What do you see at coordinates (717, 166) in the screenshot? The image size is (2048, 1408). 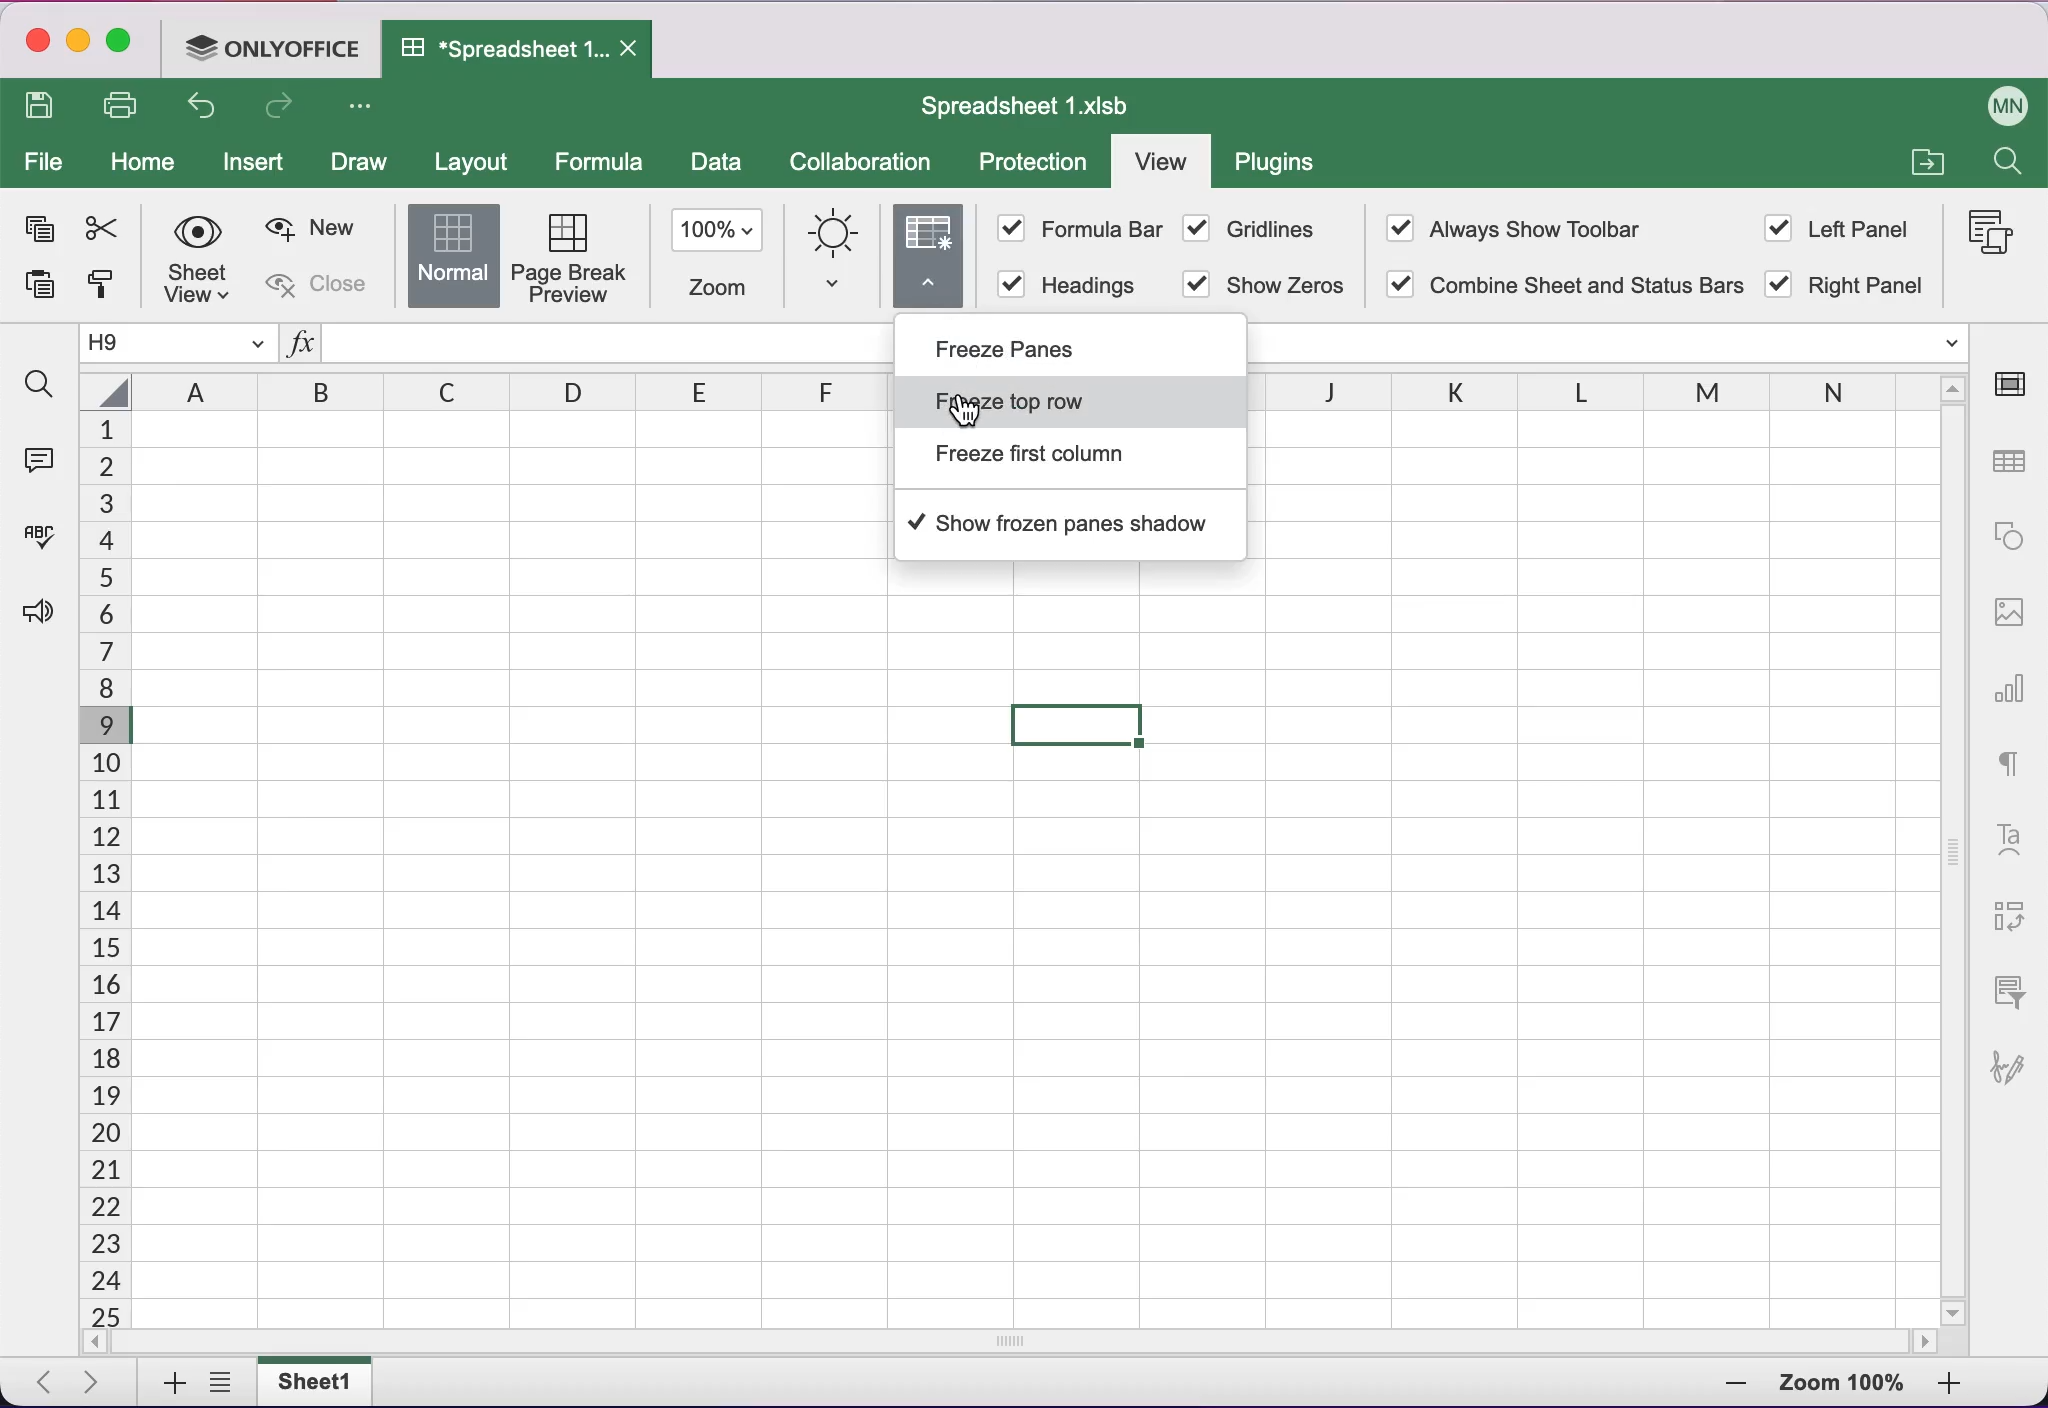 I see `data` at bounding box center [717, 166].